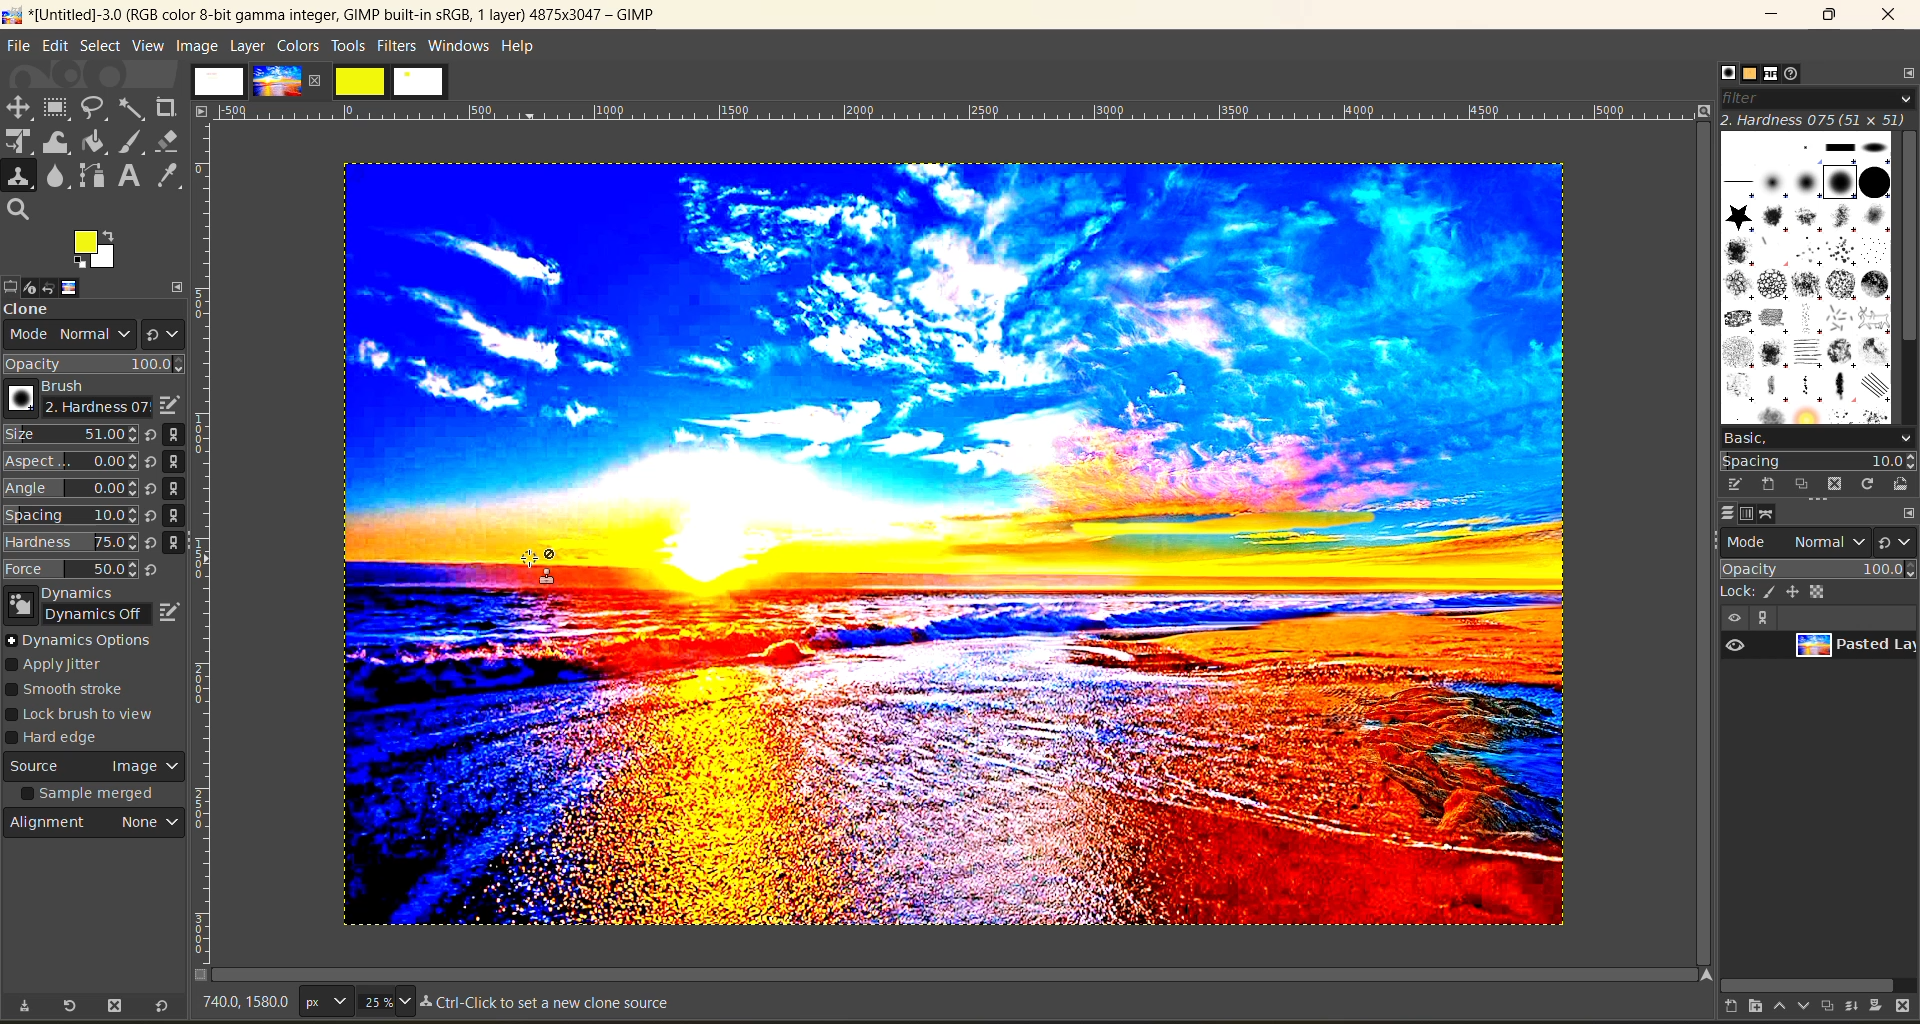 This screenshot has height=1024, width=1920. What do you see at coordinates (243, 1005) in the screenshot?
I see `740.0, 1580.0` at bounding box center [243, 1005].